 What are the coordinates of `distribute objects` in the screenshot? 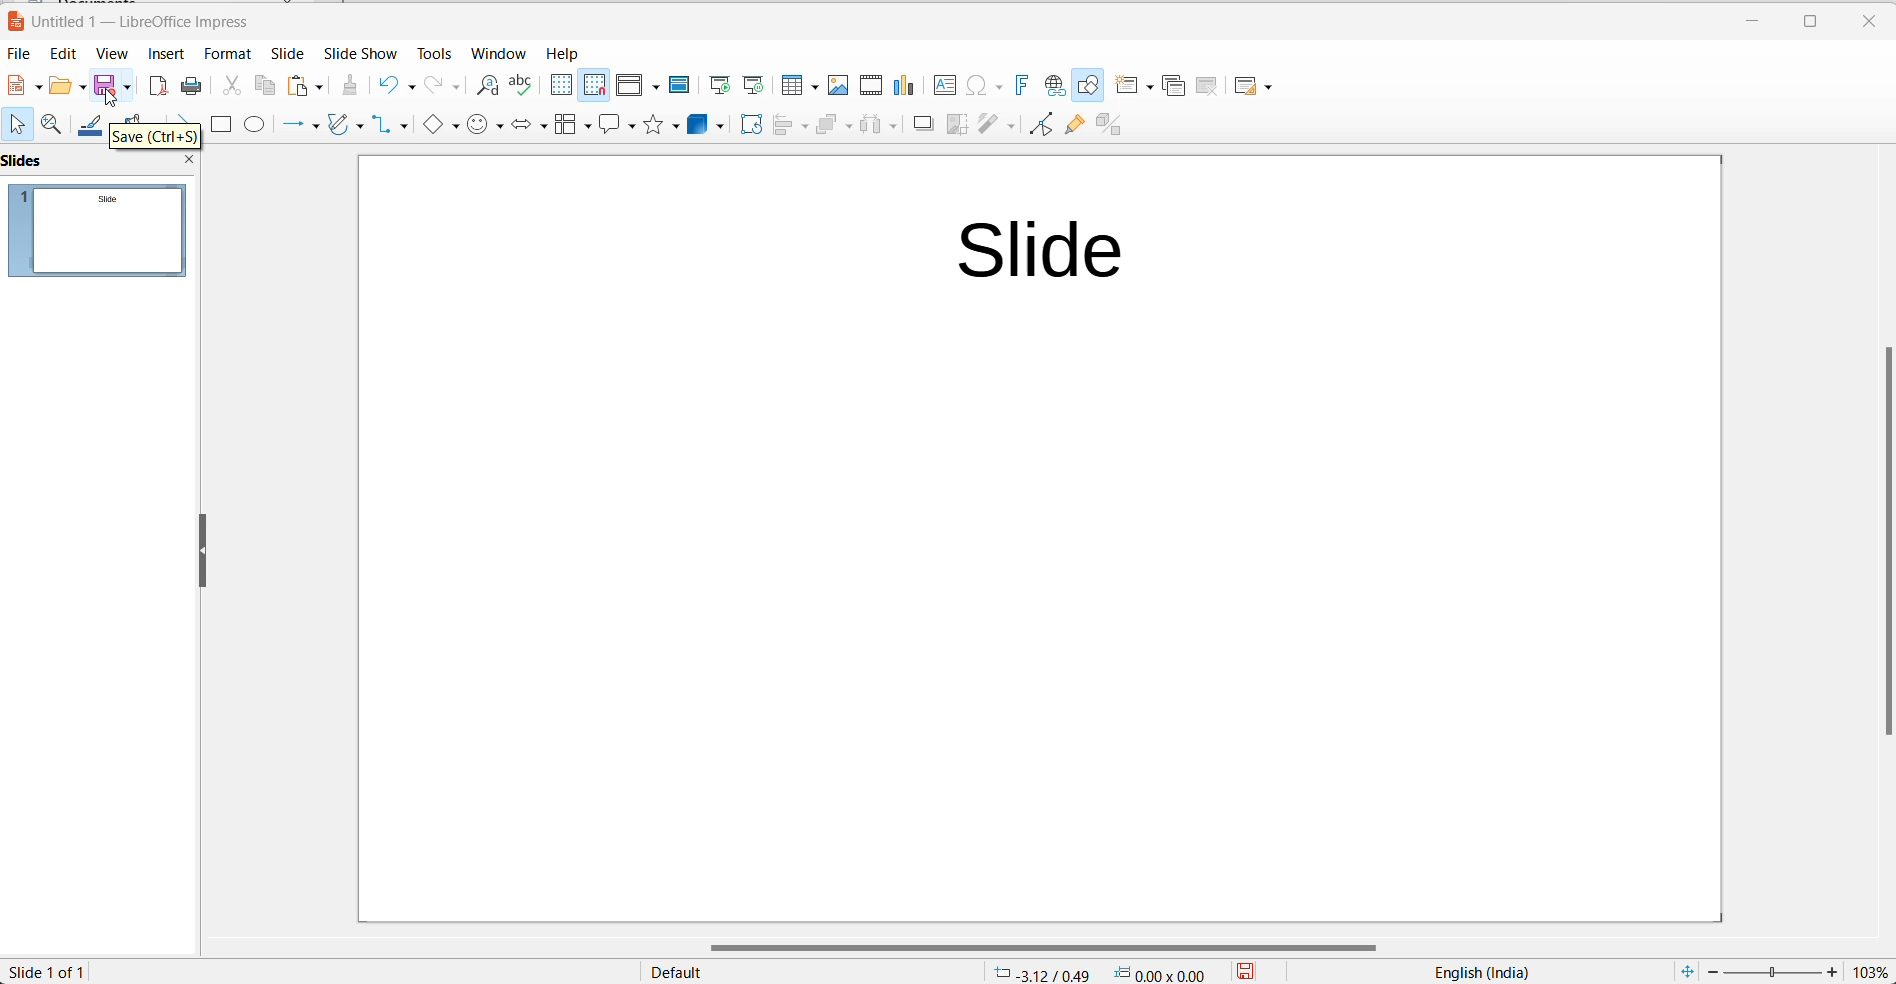 It's located at (876, 127).